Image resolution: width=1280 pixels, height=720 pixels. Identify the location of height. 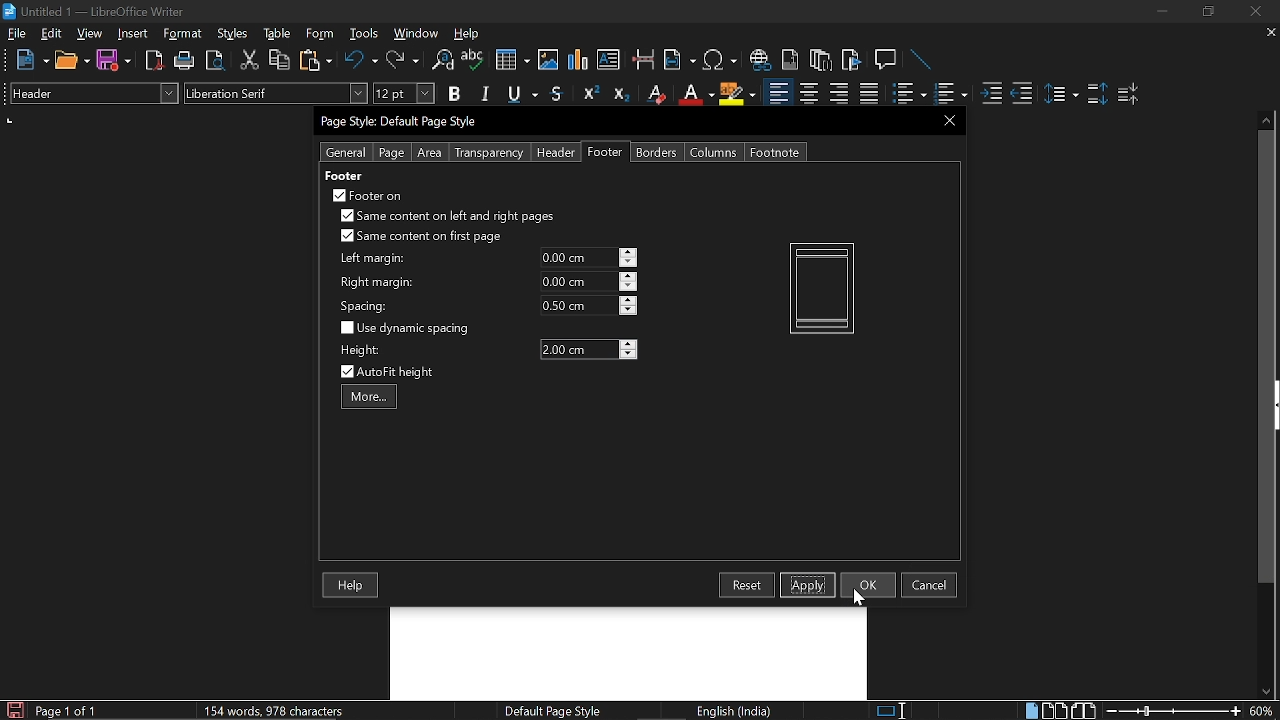
(362, 351).